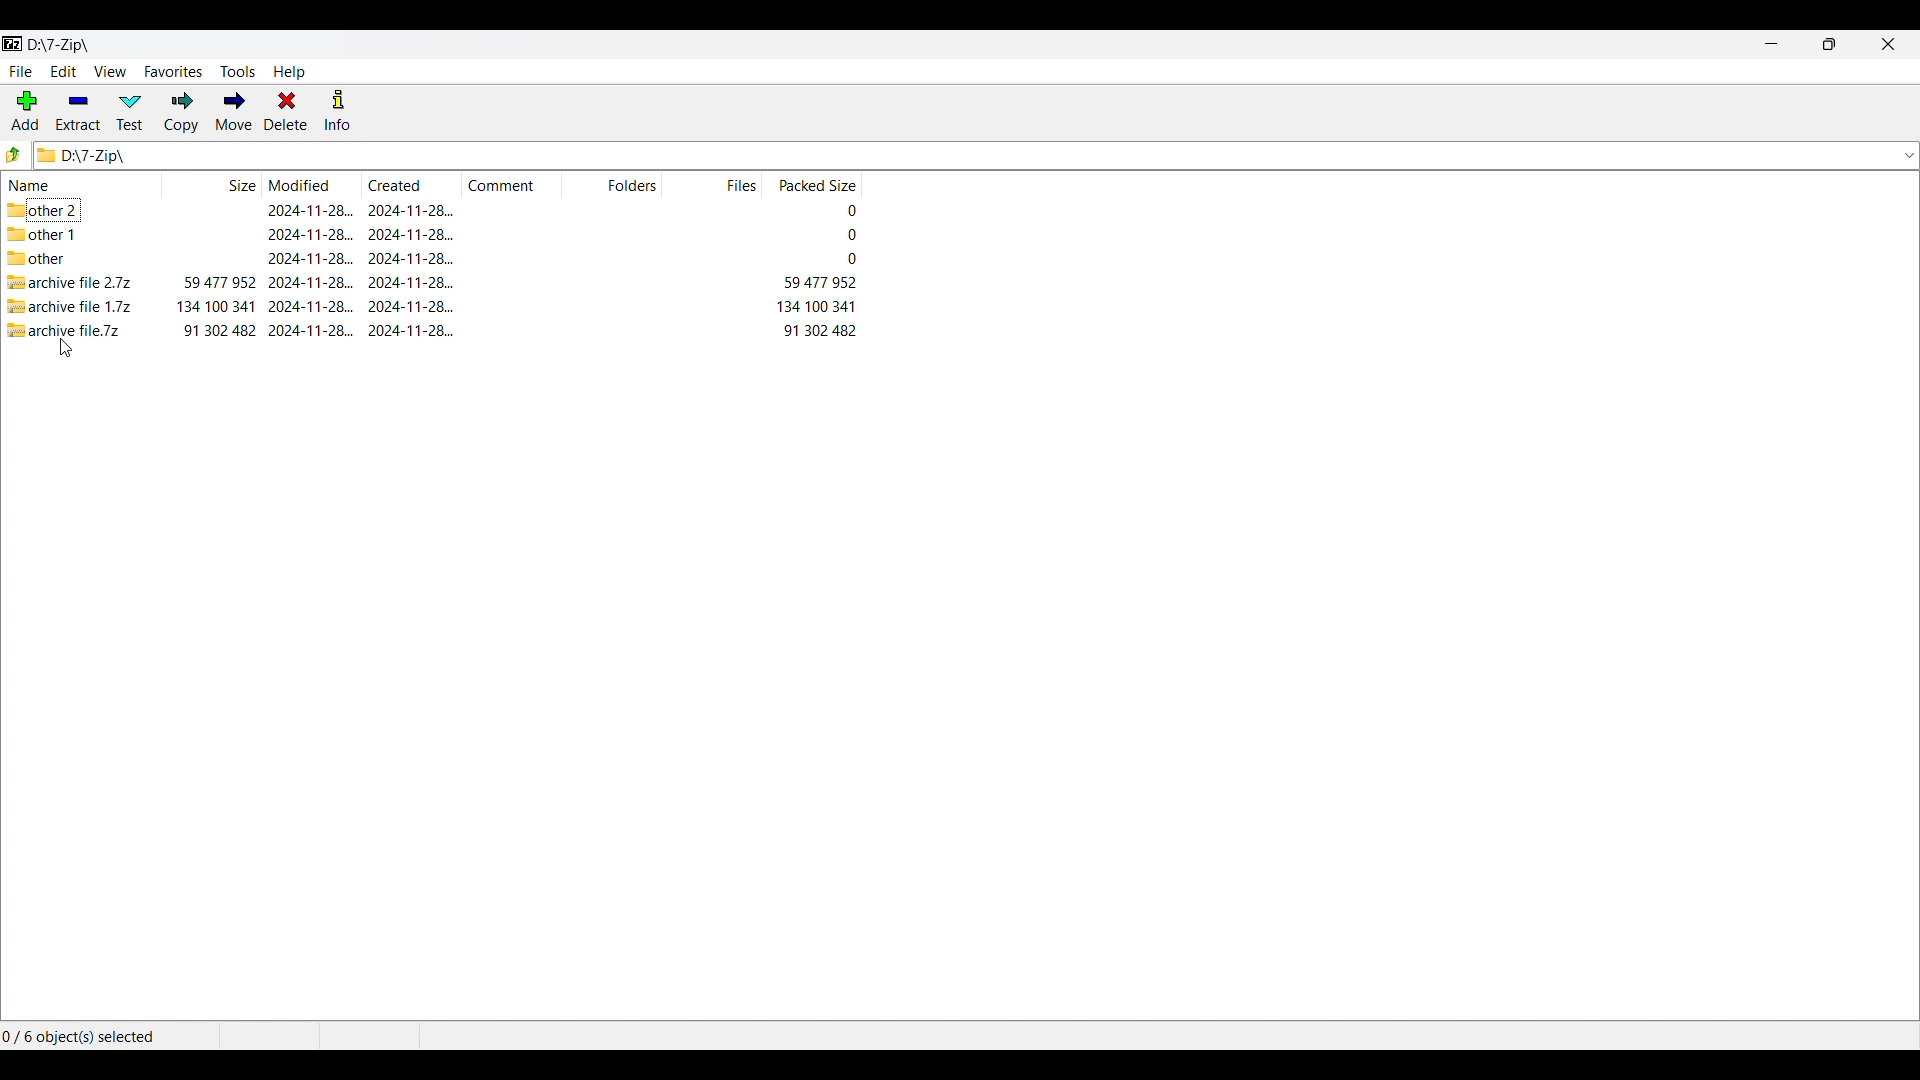 This screenshot has width=1920, height=1080. What do you see at coordinates (411, 306) in the screenshot?
I see `created date & time` at bounding box center [411, 306].